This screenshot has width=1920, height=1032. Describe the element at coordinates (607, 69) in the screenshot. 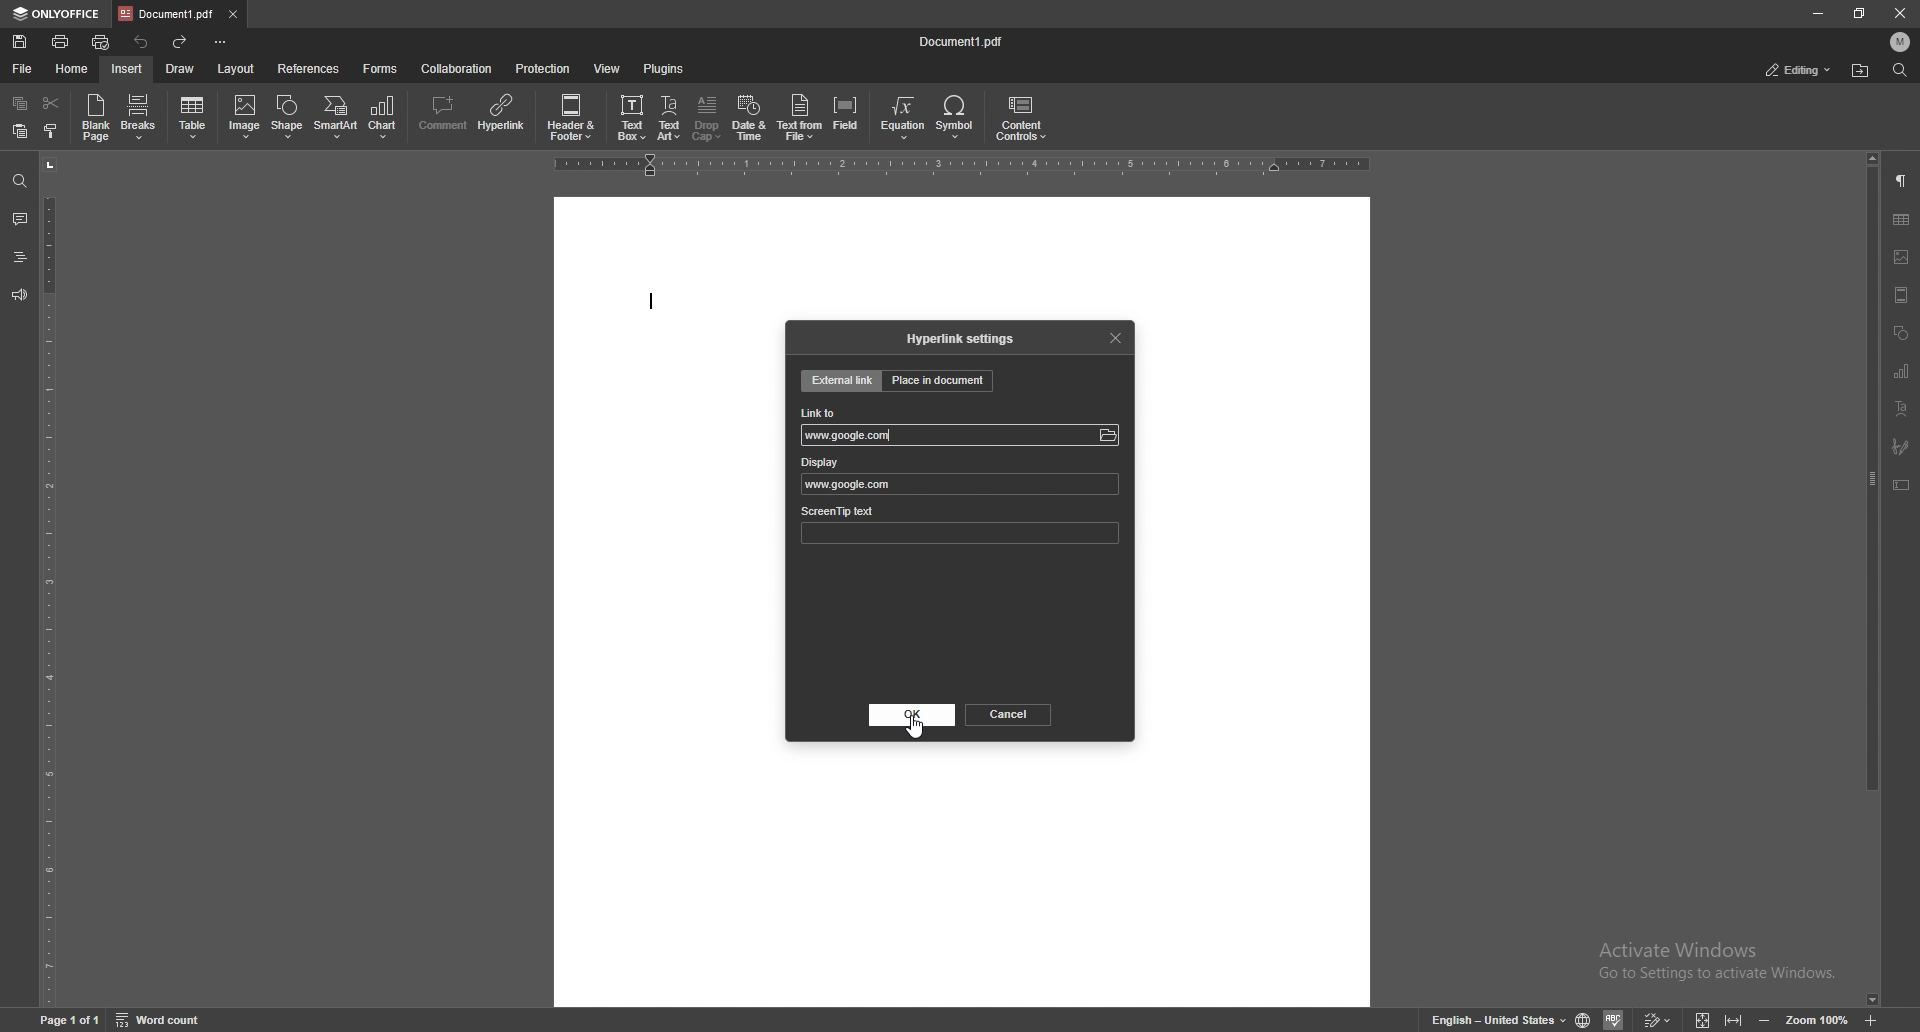

I see `view` at that location.